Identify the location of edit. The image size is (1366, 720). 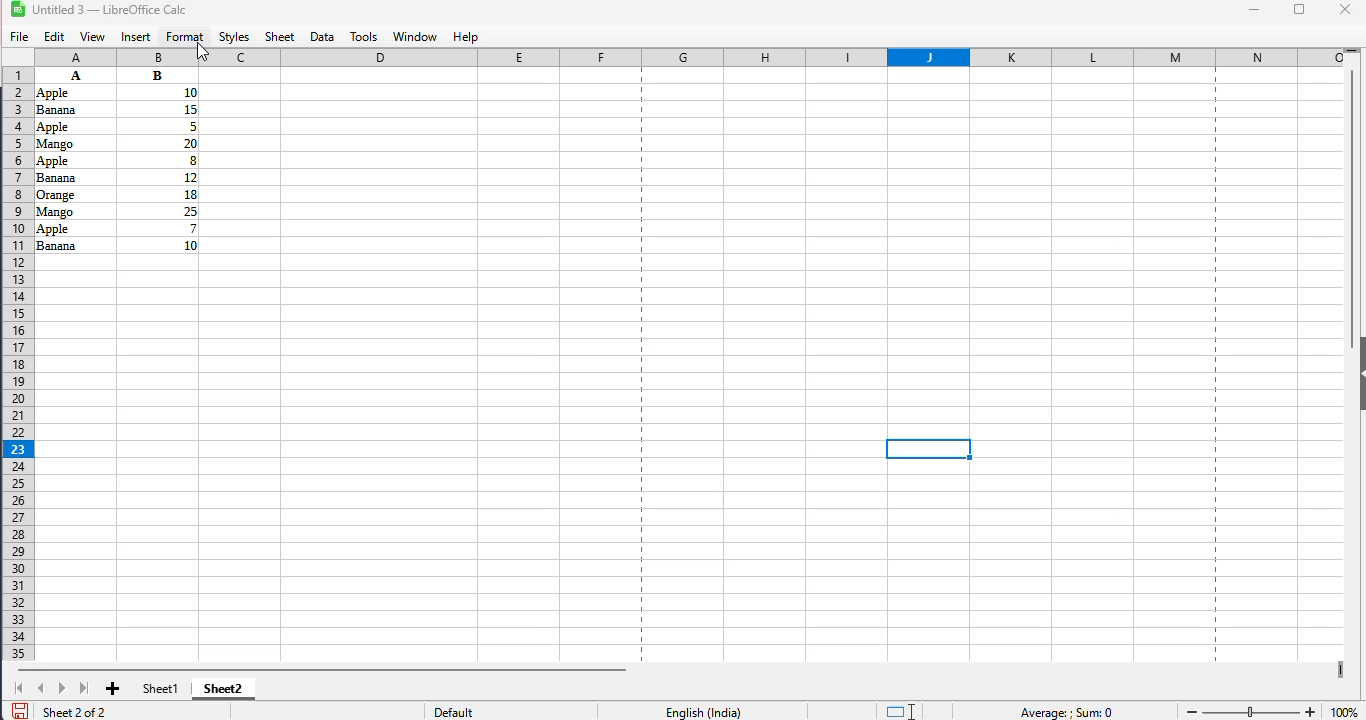
(55, 37).